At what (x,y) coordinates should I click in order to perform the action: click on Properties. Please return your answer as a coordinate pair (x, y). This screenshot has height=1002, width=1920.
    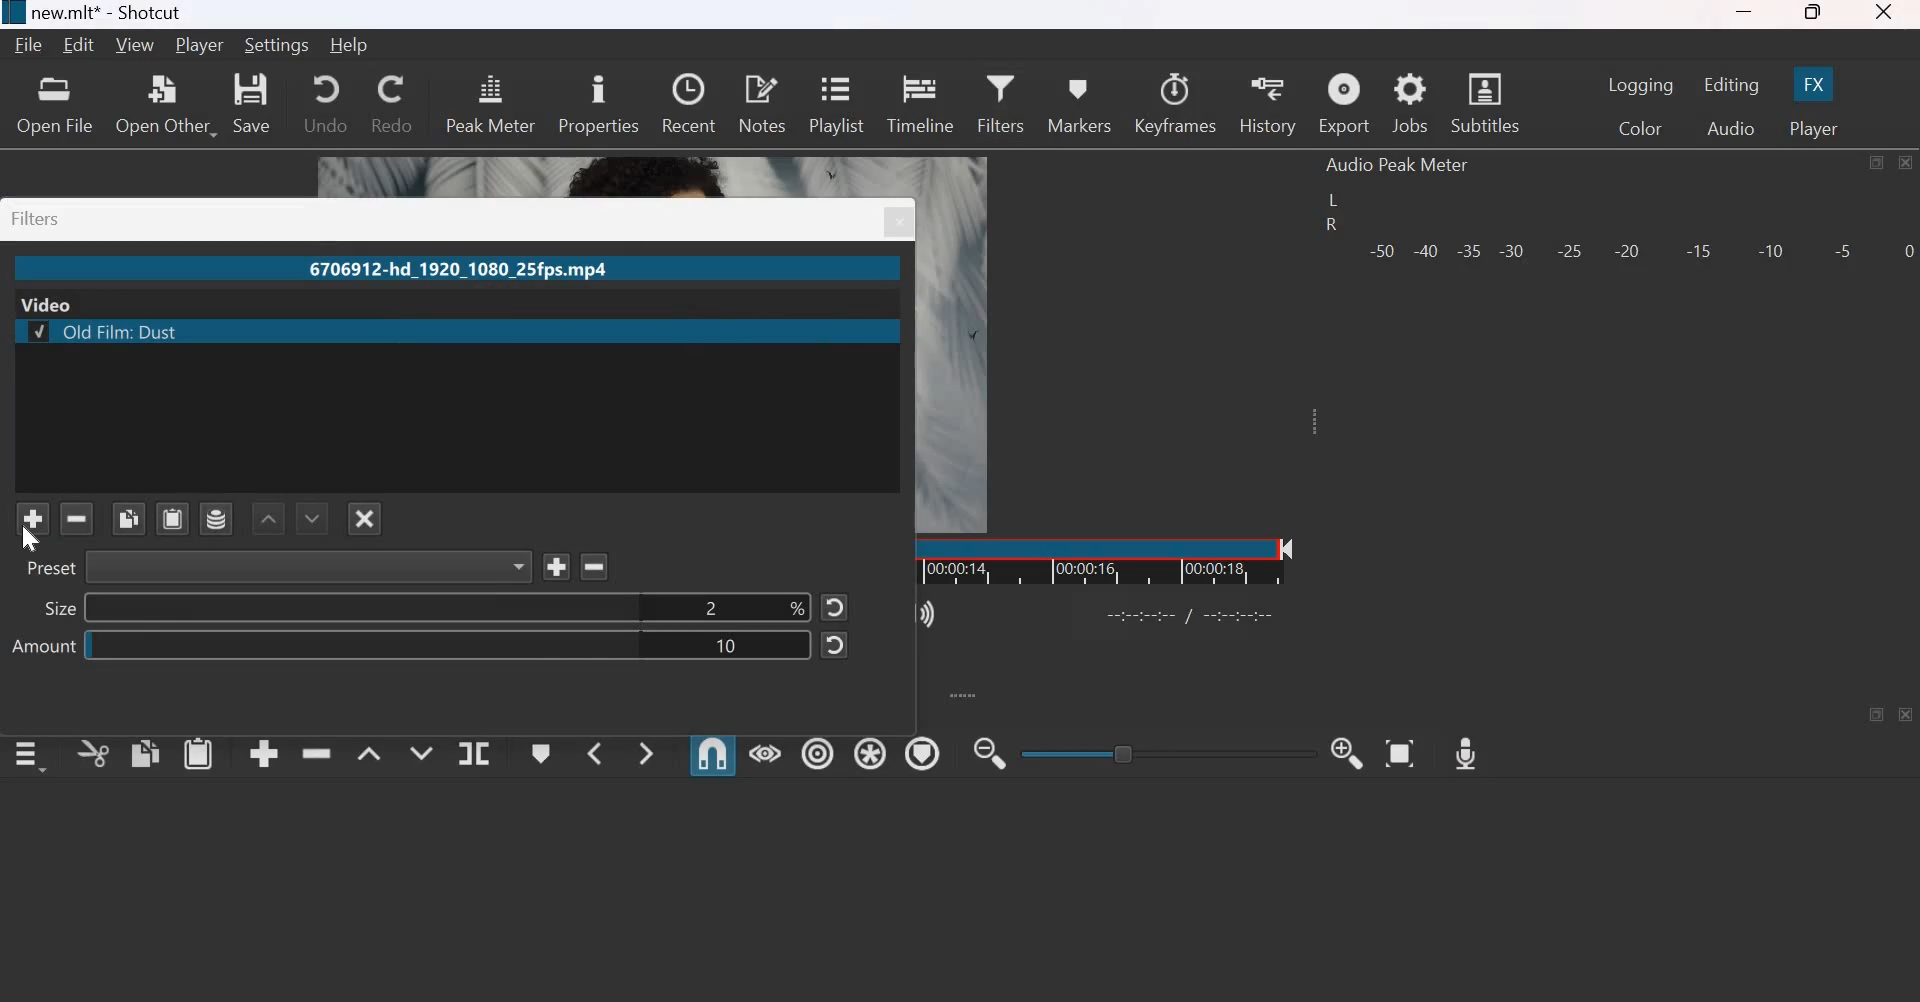
    Looking at the image, I should click on (598, 101).